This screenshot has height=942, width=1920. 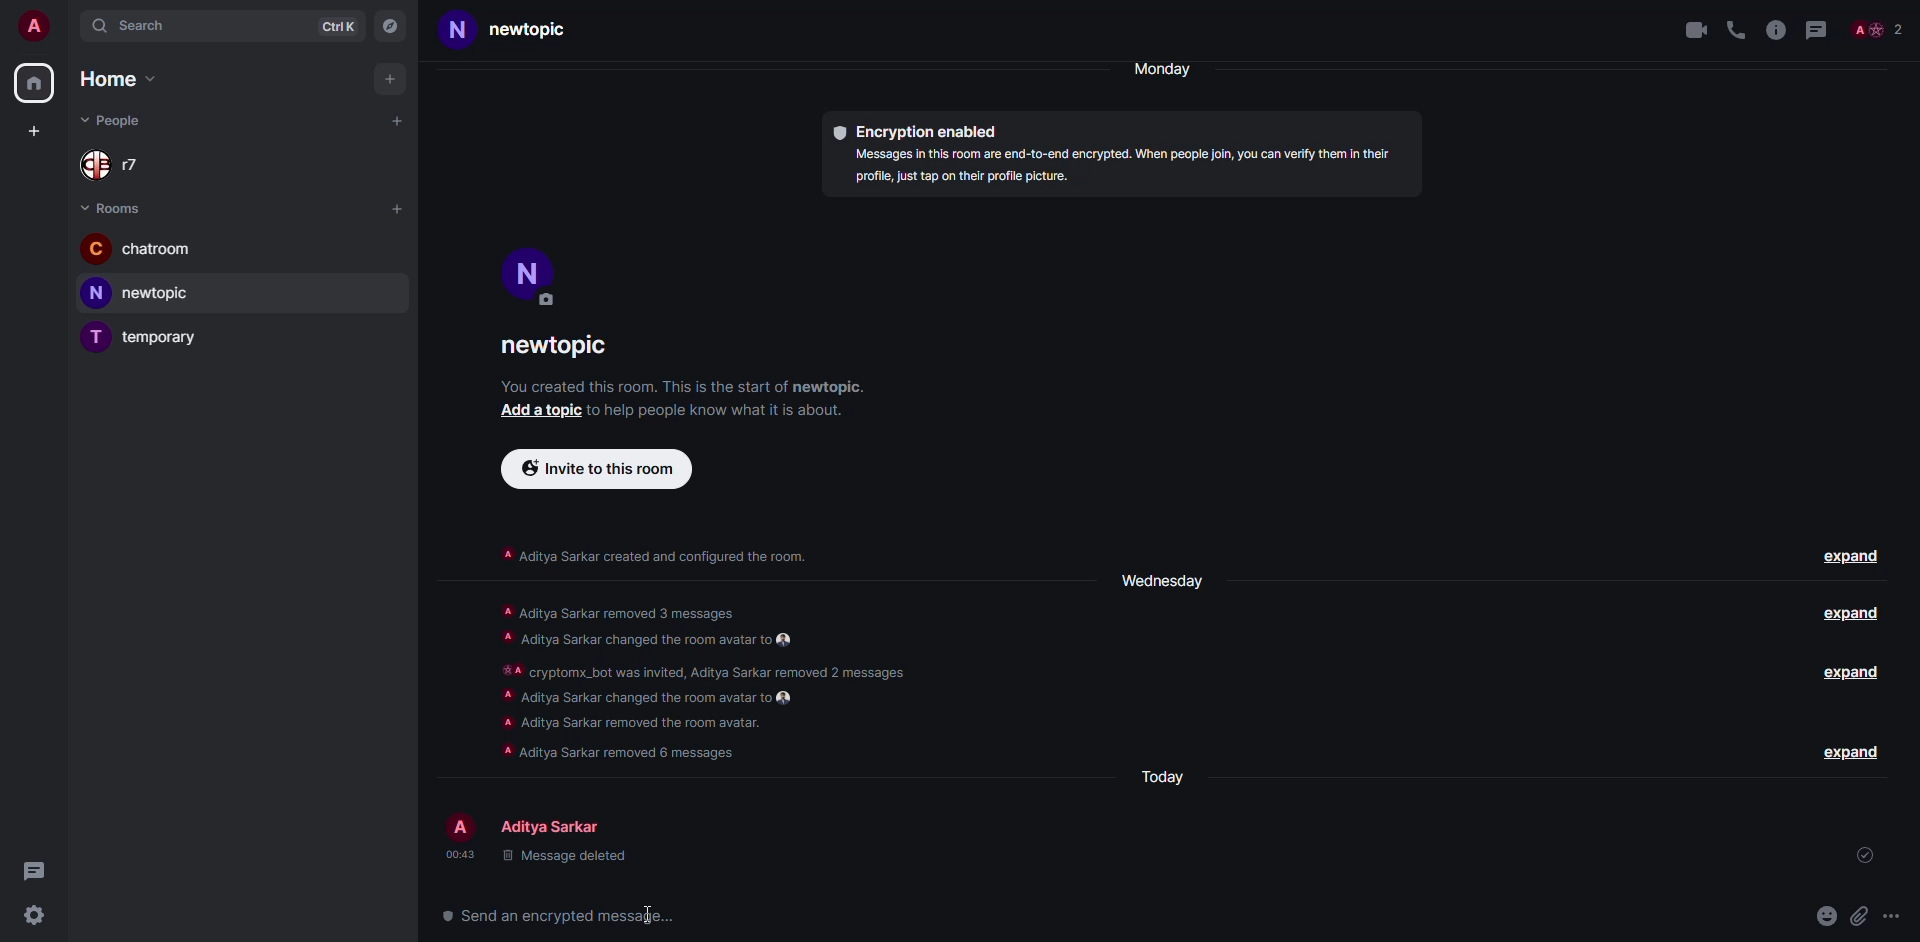 What do you see at coordinates (397, 123) in the screenshot?
I see `add` at bounding box center [397, 123].